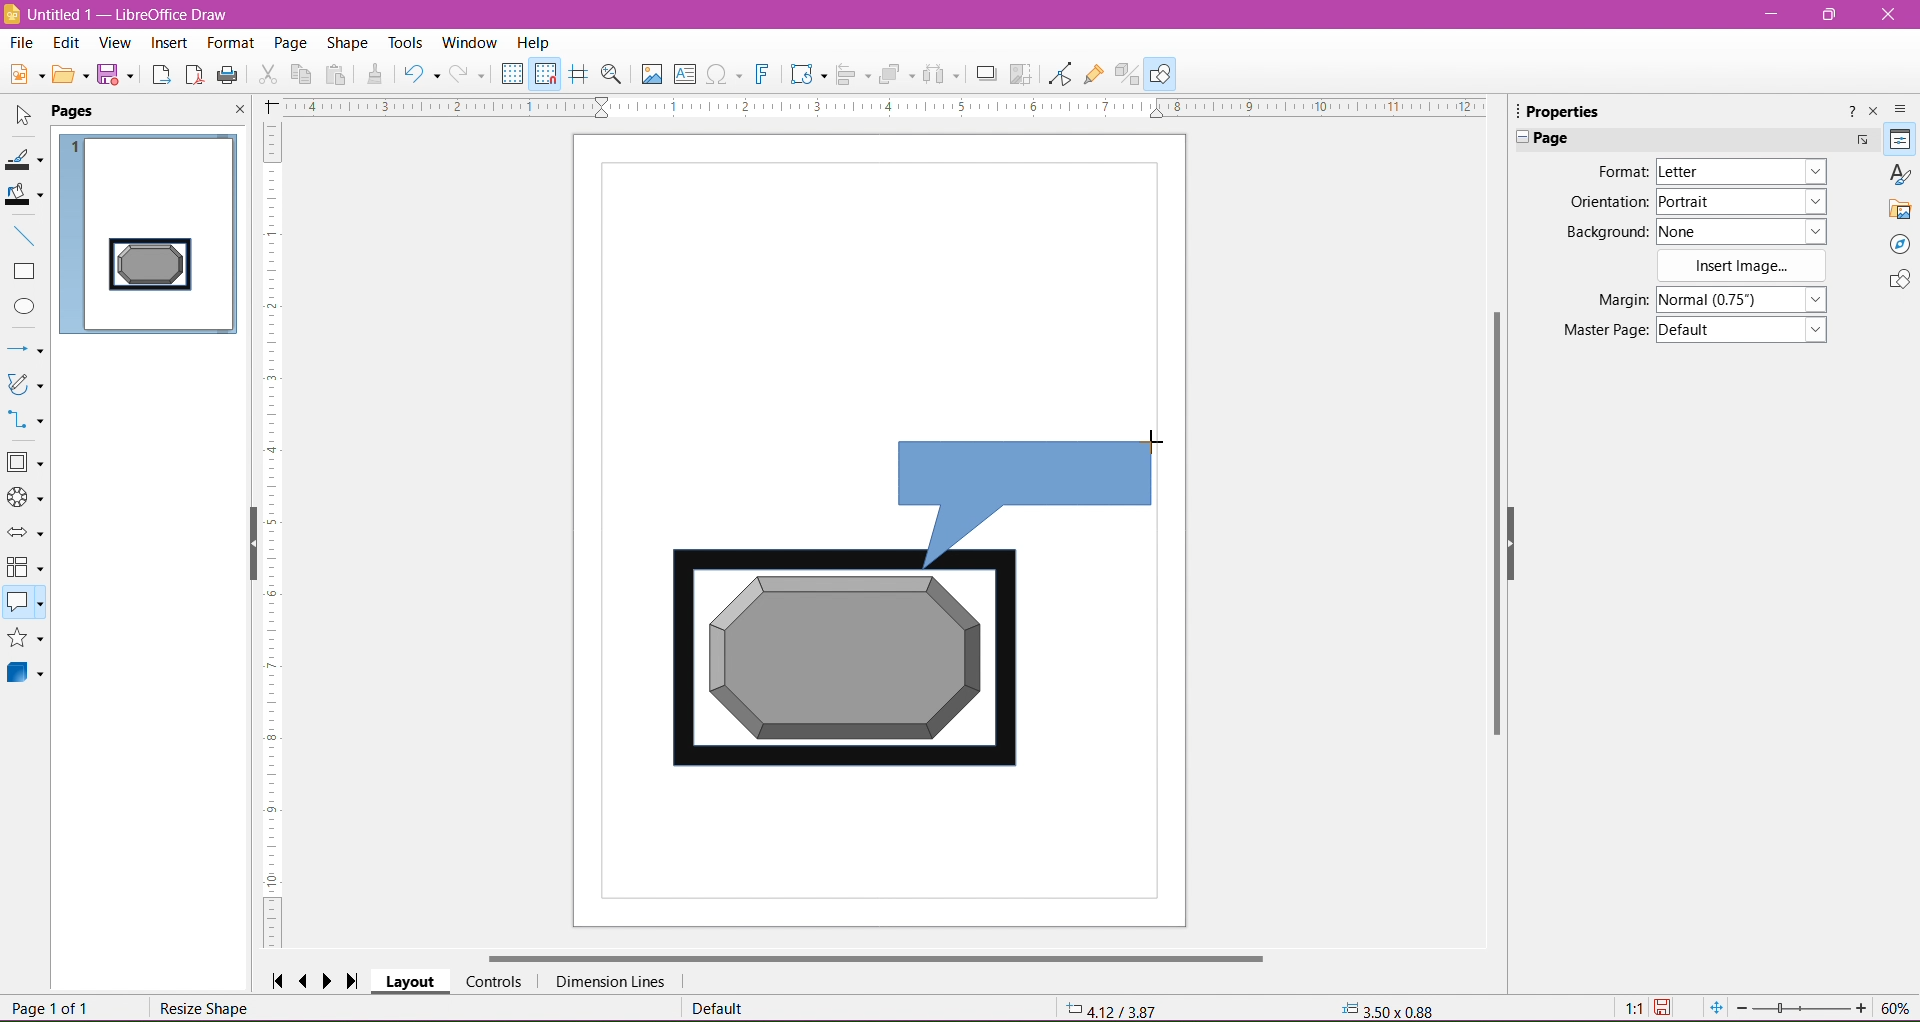 The image size is (1920, 1022). What do you see at coordinates (717, 1009) in the screenshot?
I see `Default` at bounding box center [717, 1009].